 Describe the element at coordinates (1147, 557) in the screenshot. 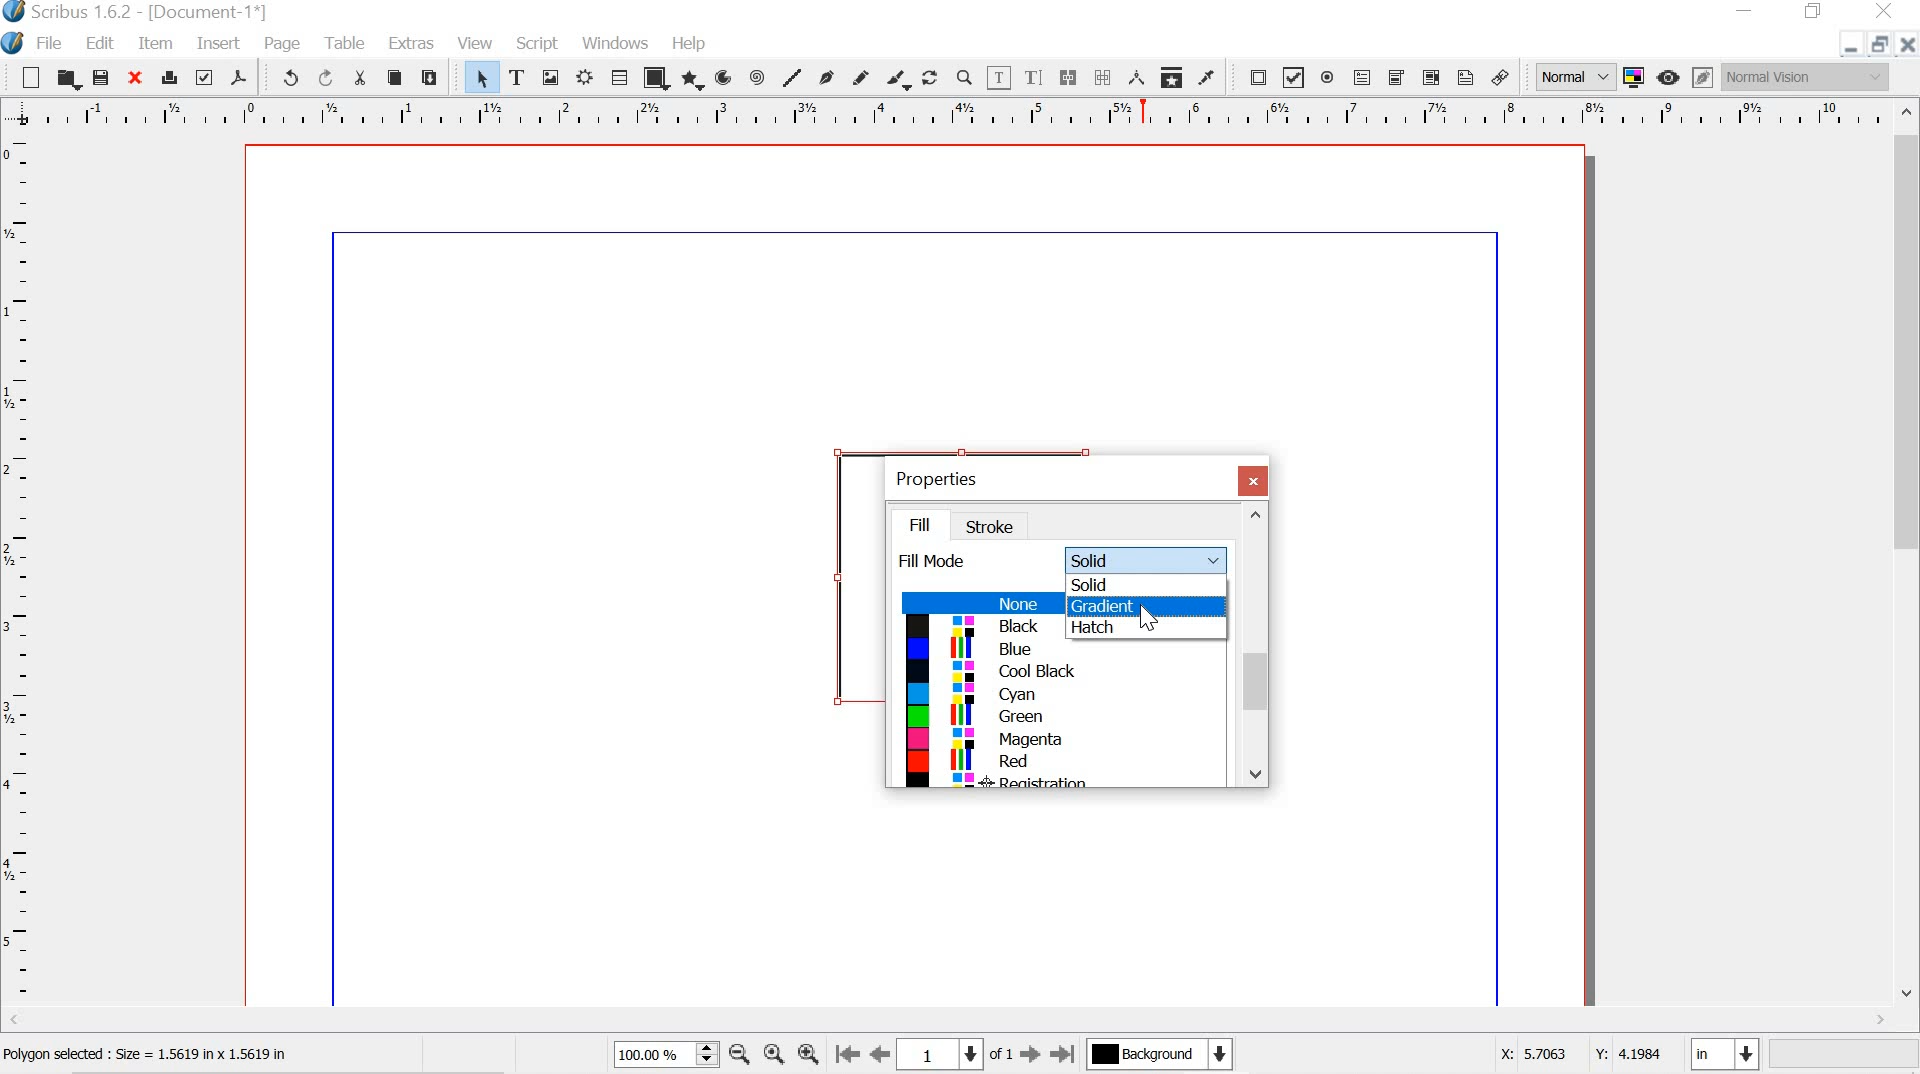

I see `solid` at that location.